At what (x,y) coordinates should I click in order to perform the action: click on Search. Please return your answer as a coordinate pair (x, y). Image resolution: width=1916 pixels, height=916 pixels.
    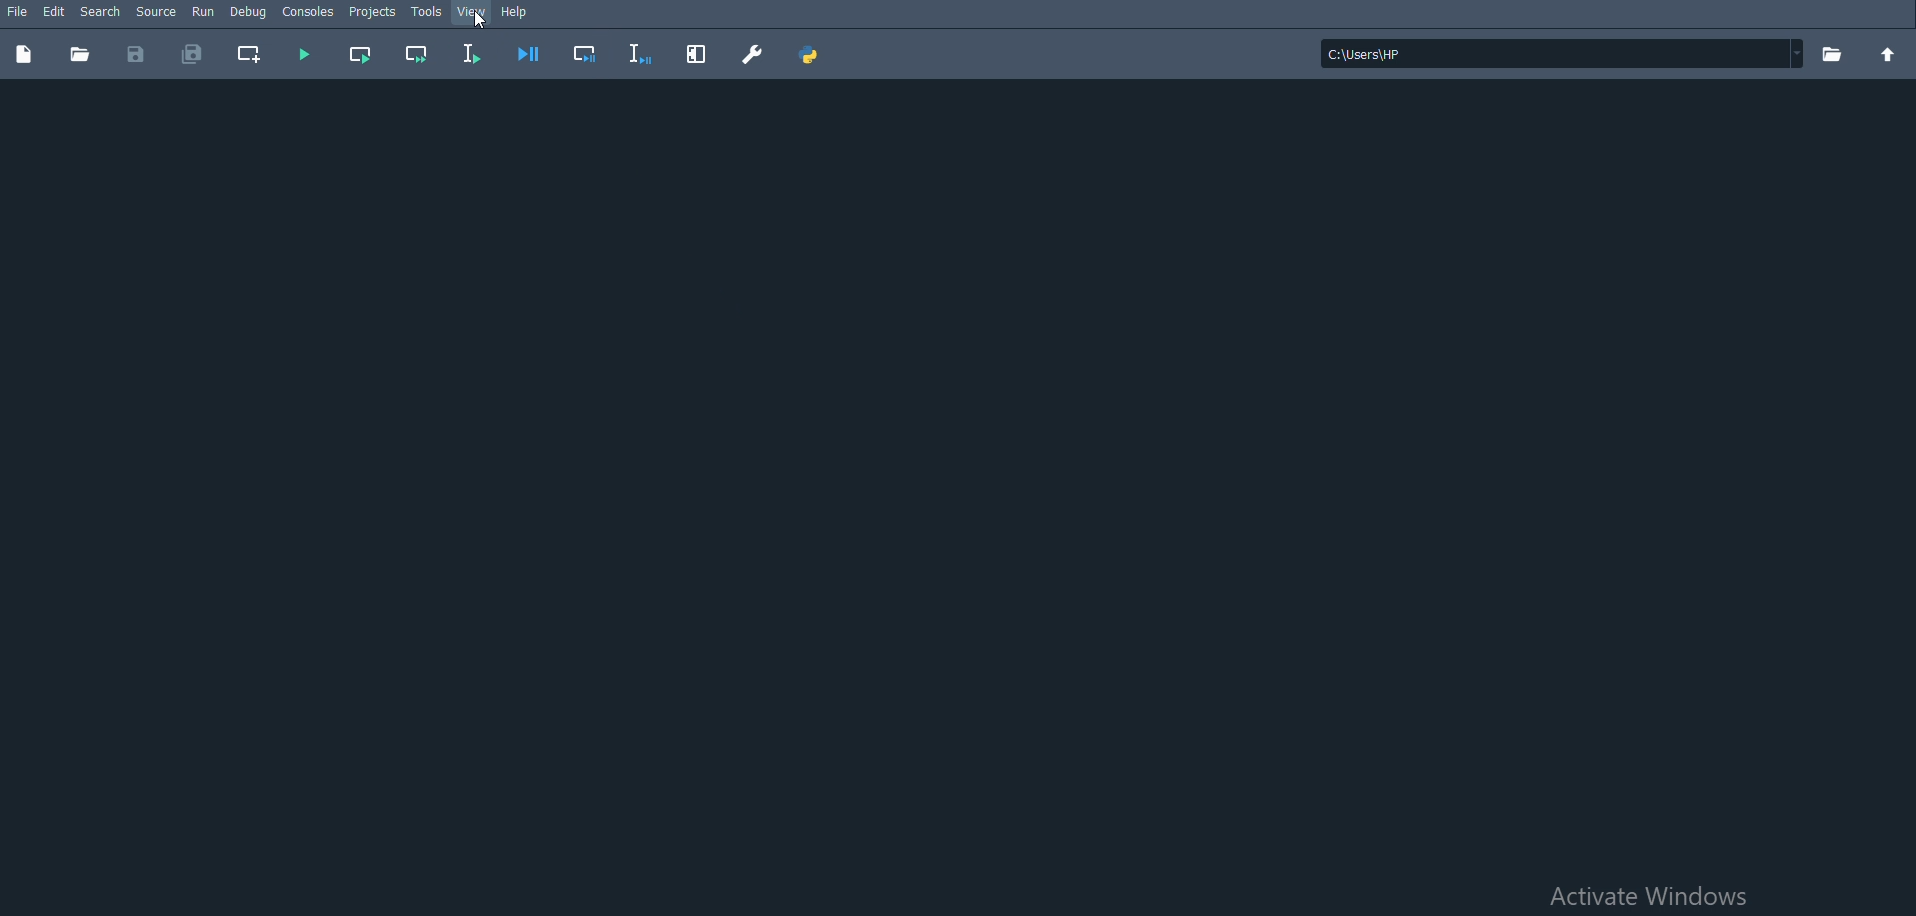
    Looking at the image, I should click on (100, 11).